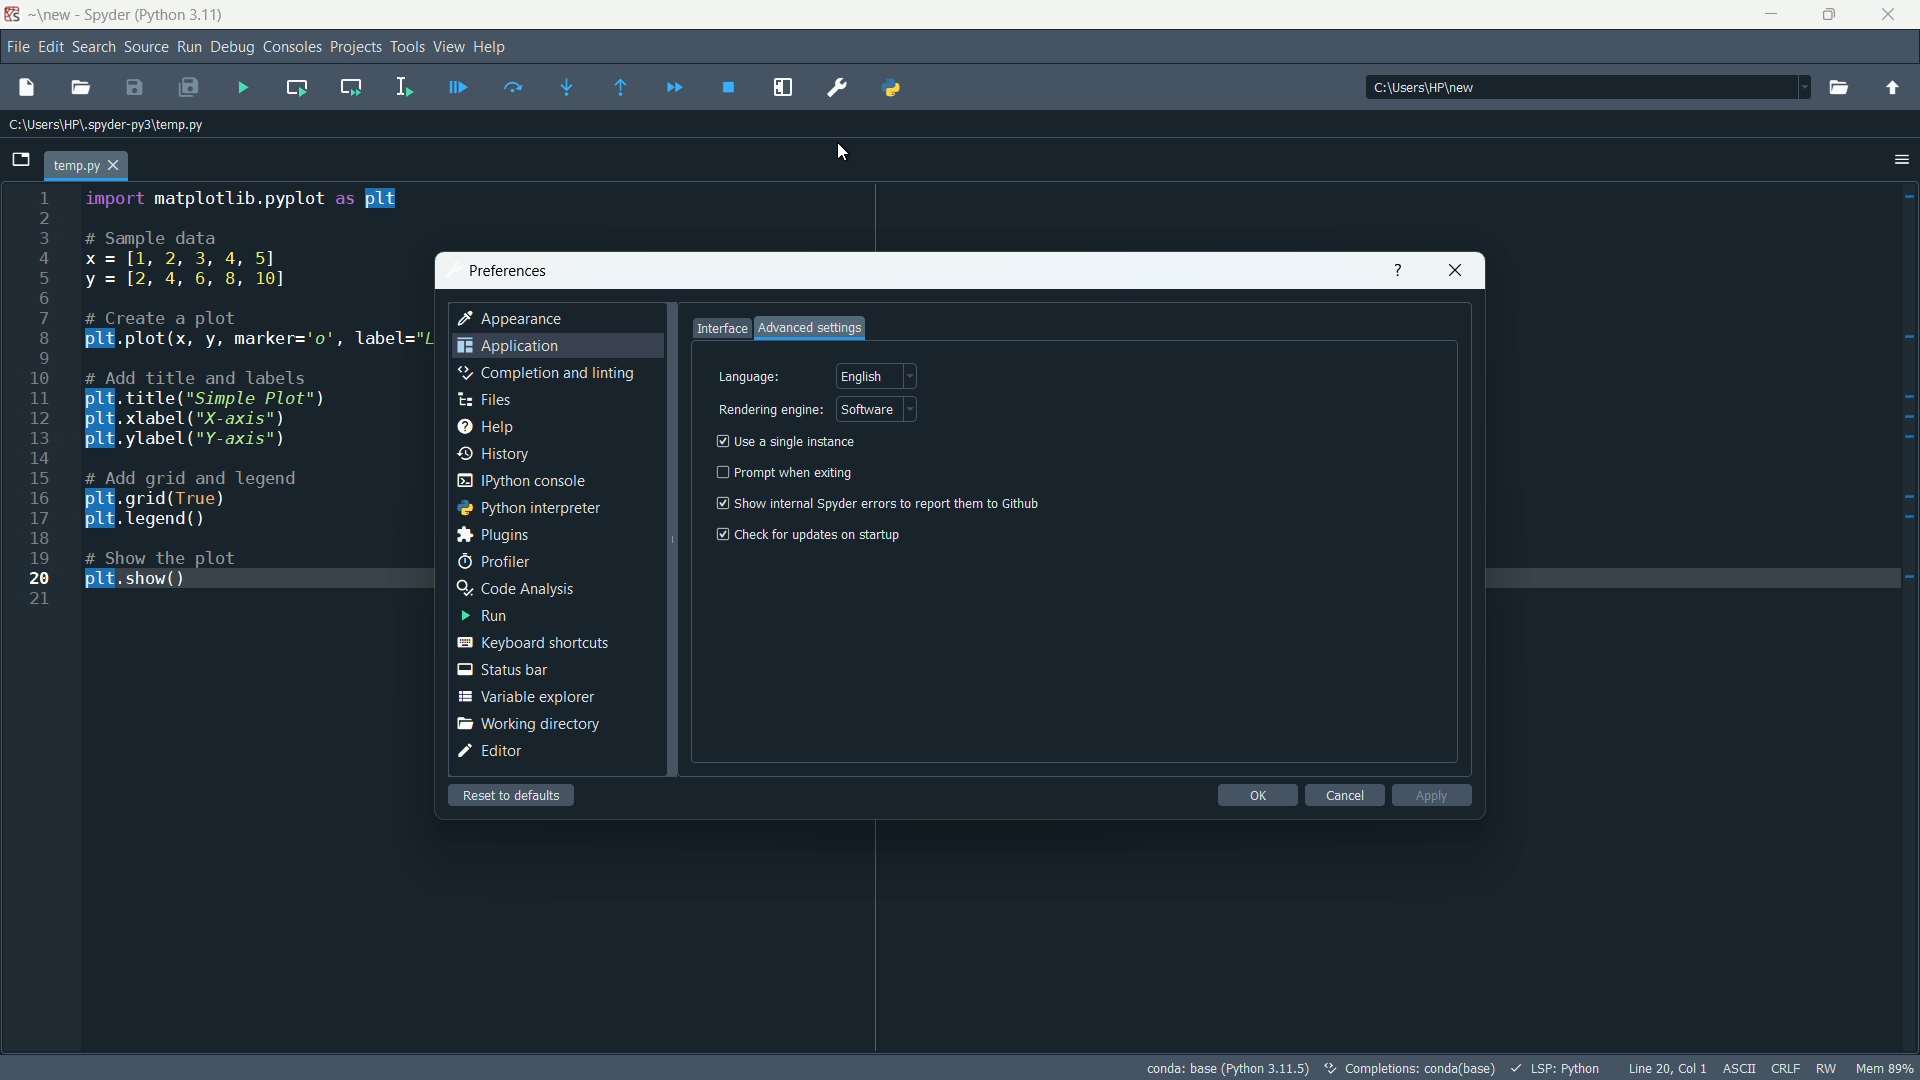  Describe the element at coordinates (1900, 158) in the screenshot. I see `options` at that location.